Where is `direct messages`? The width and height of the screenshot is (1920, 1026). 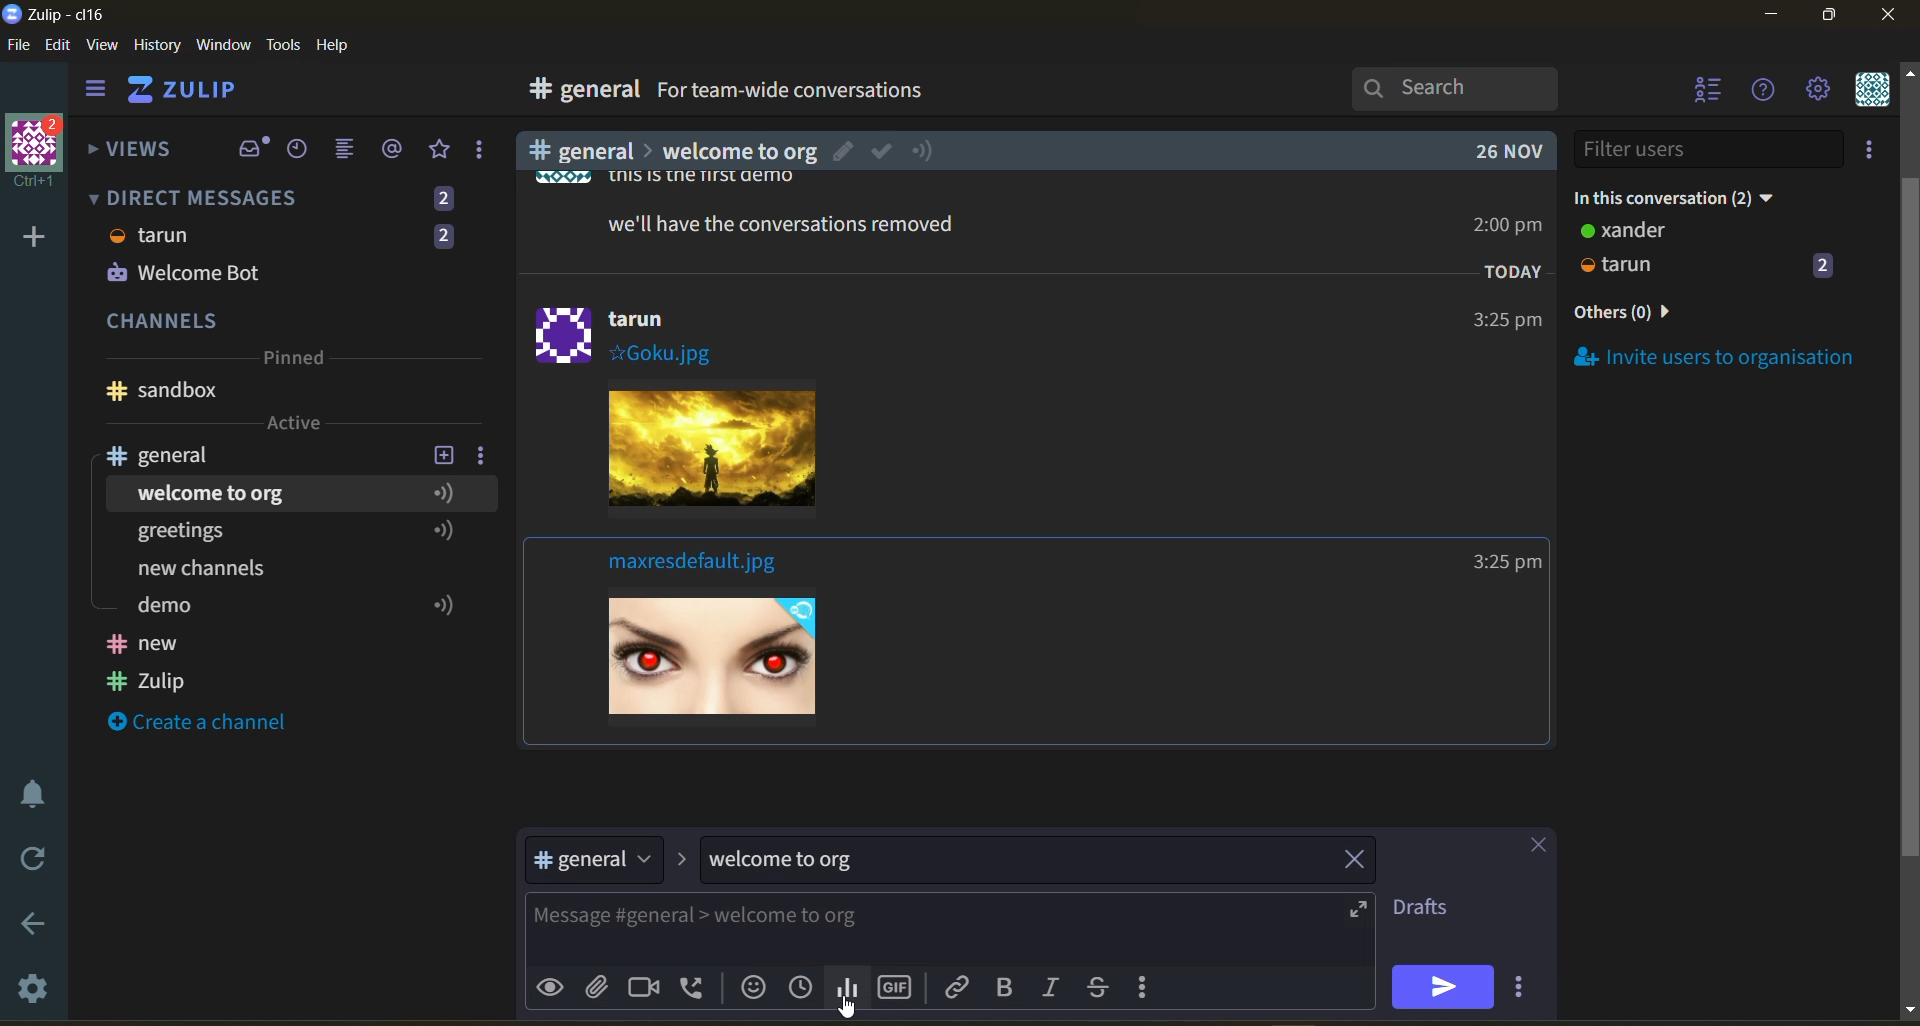 direct messages is located at coordinates (289, 196).